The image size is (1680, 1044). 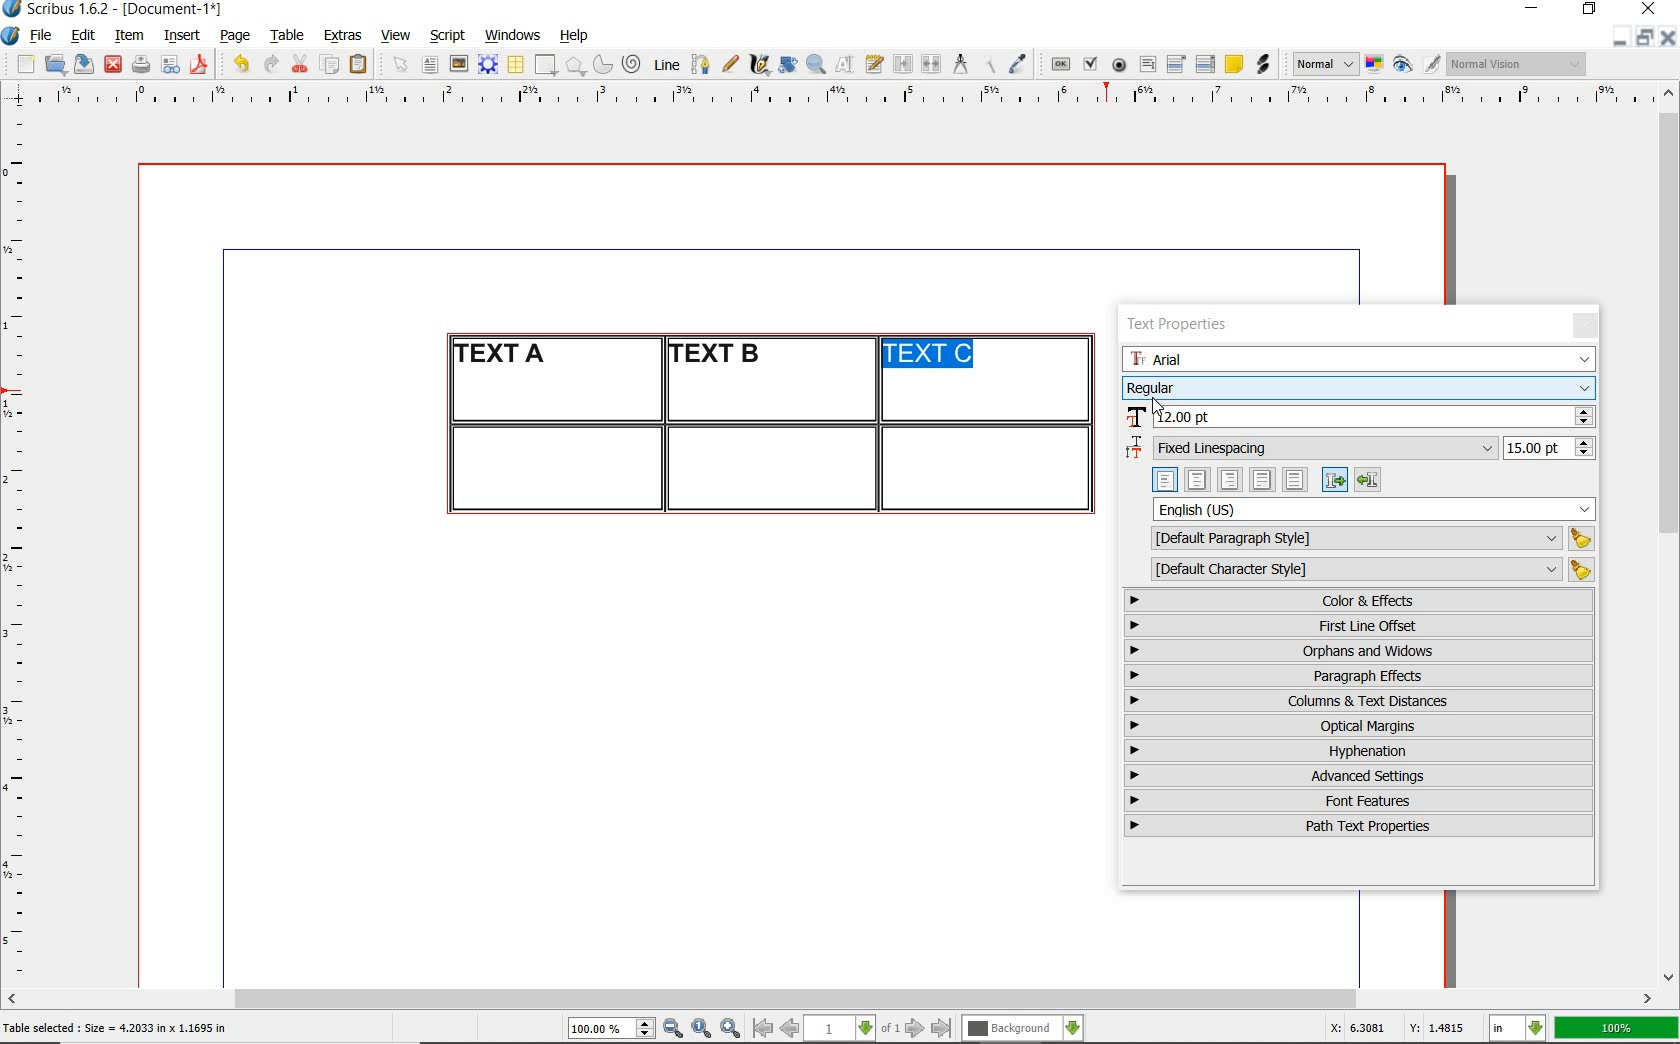 I want to click on copy item properties, so click(x=988, y=64).